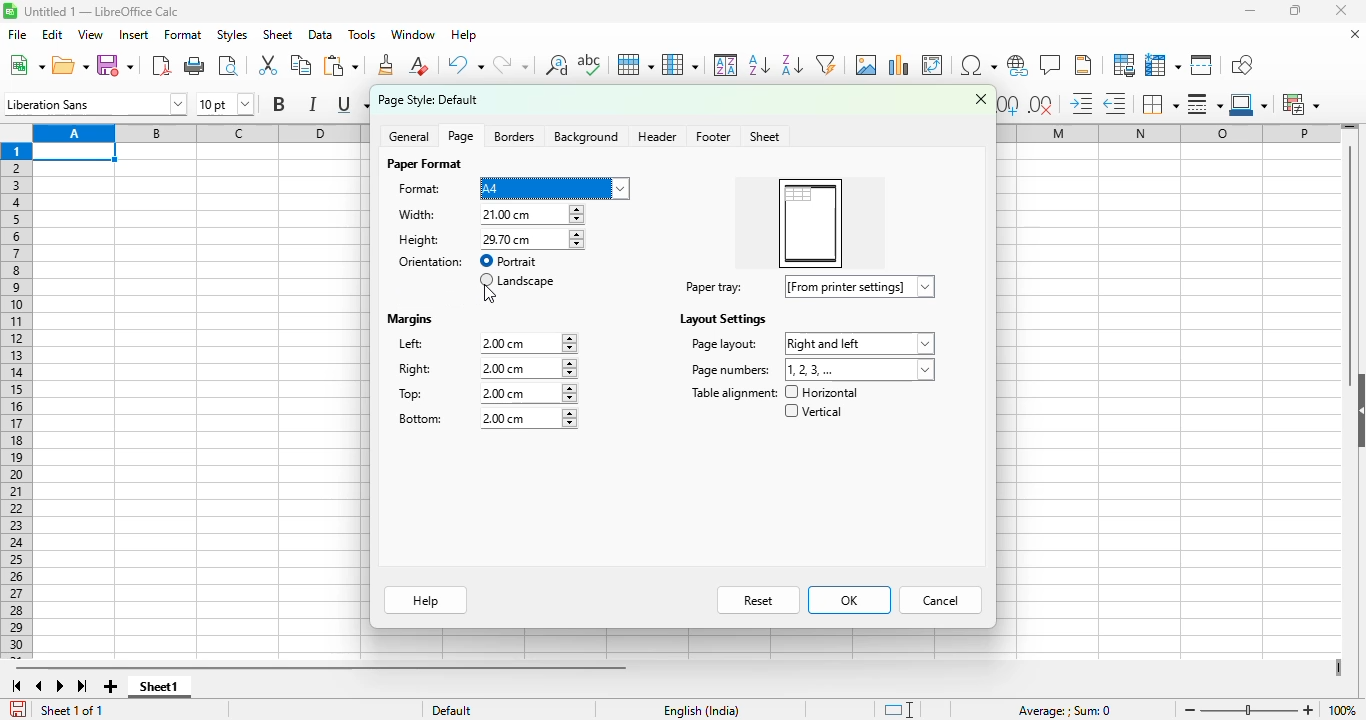 The image size is (1366, 720). I want to click on font size, so click(226, 103).